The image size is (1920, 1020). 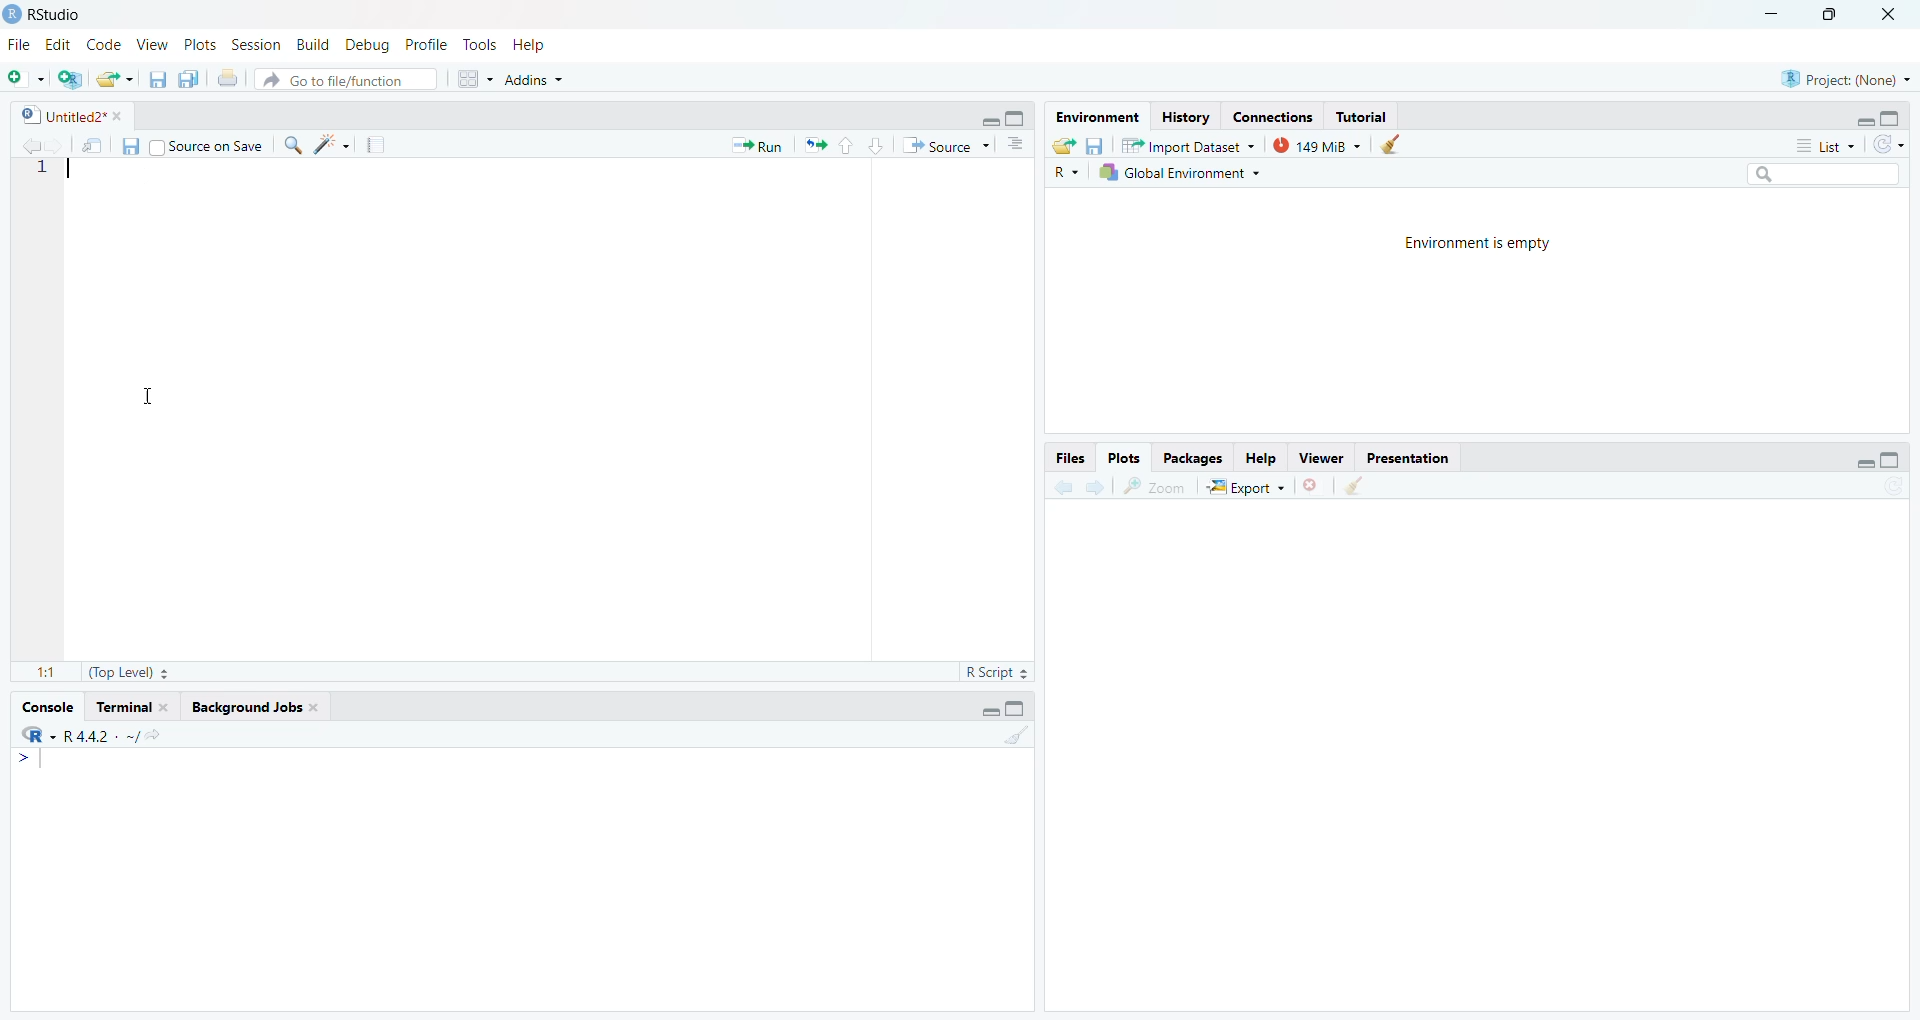 What do you see at coordinates (989, 120) in the screenshot?
I see `Minimize` at bounding box center [989, 120].